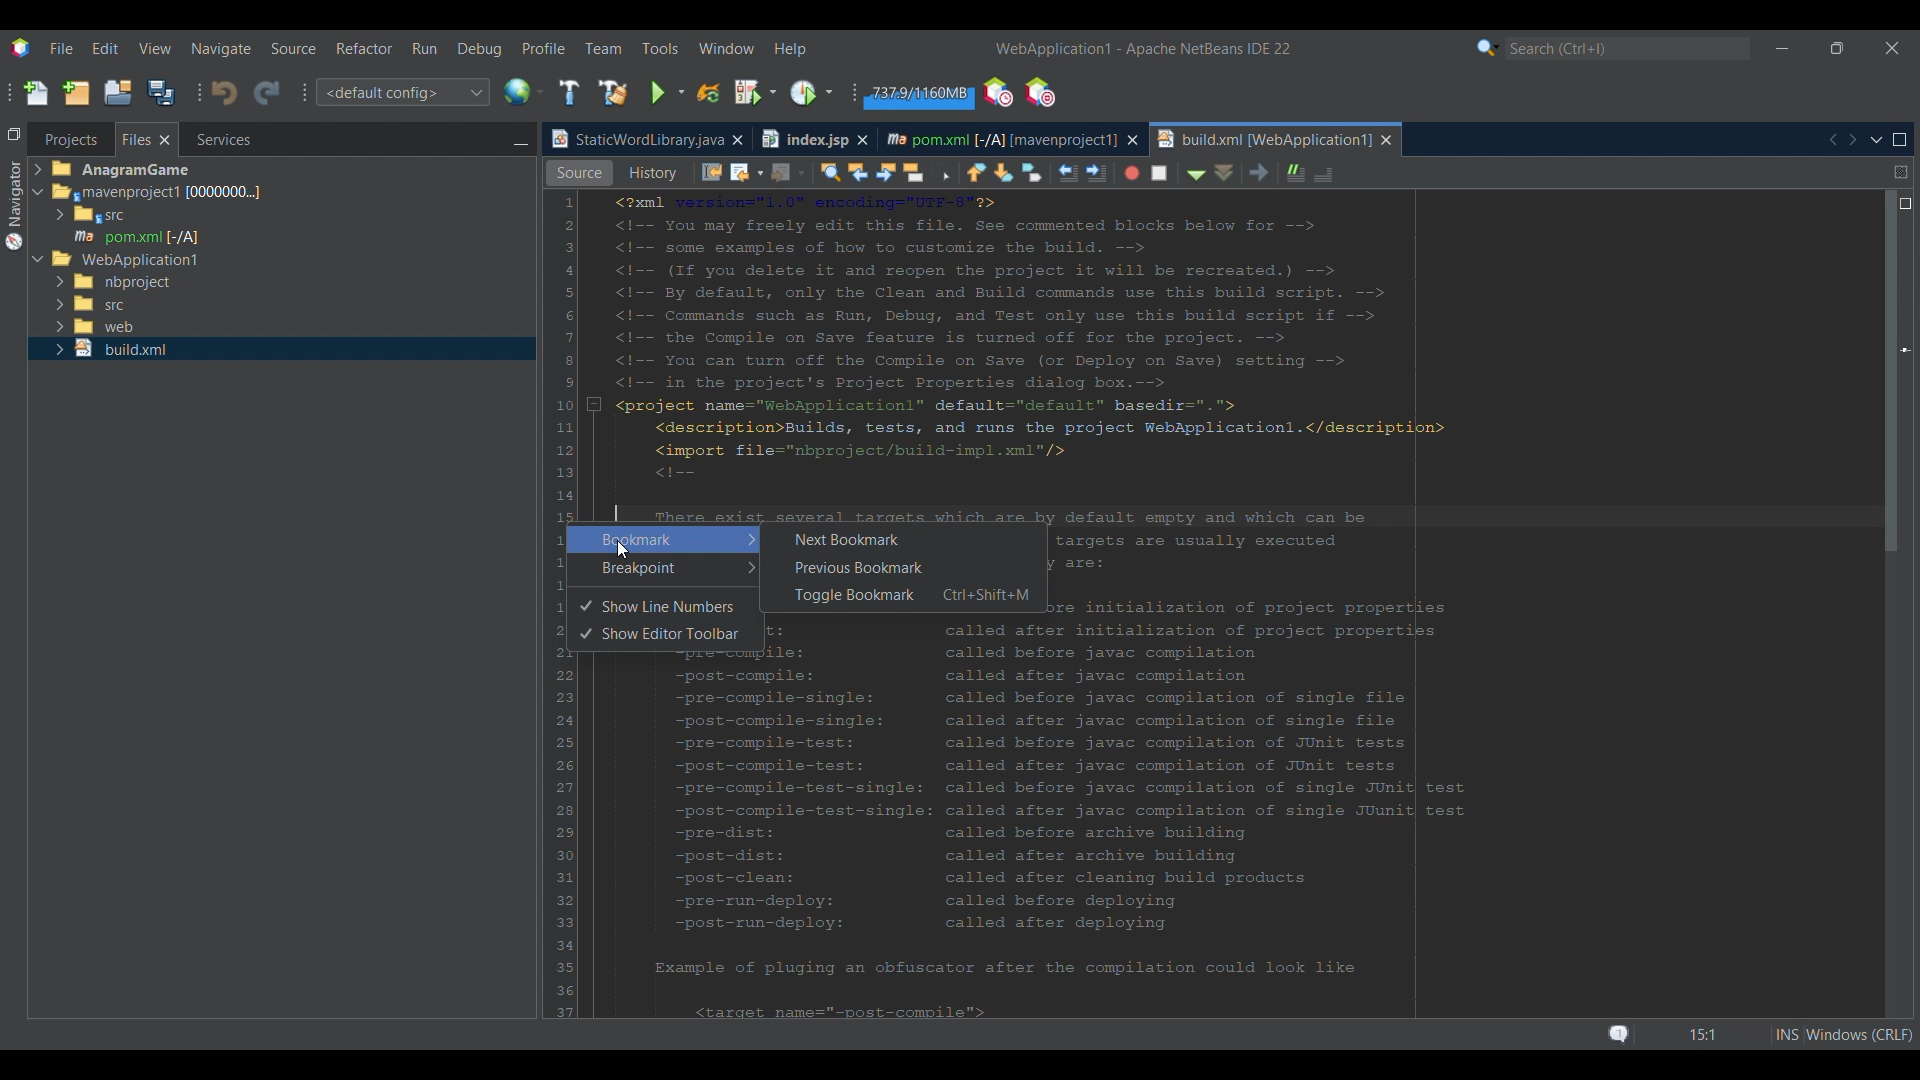  I want to click on Highlighted by cursor, so click(664, 540).